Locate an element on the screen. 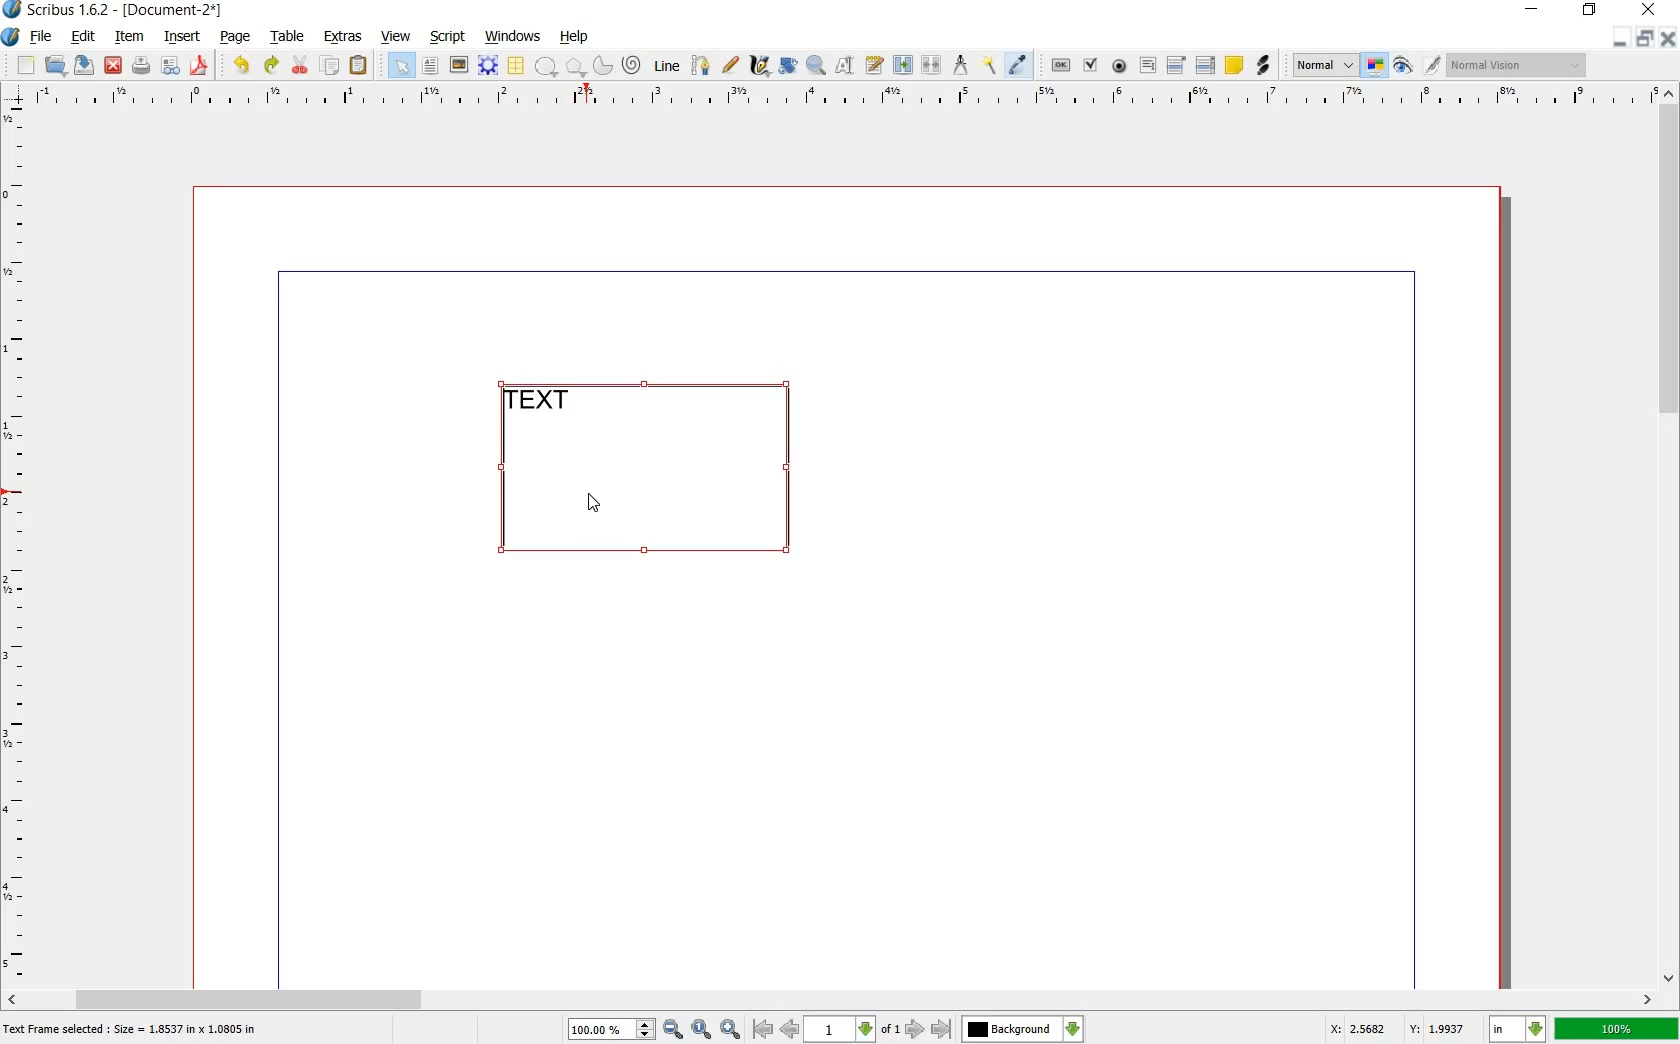 The height and width of the screenshot is (1044, 1680). edit is located at coordinates (84, 37).